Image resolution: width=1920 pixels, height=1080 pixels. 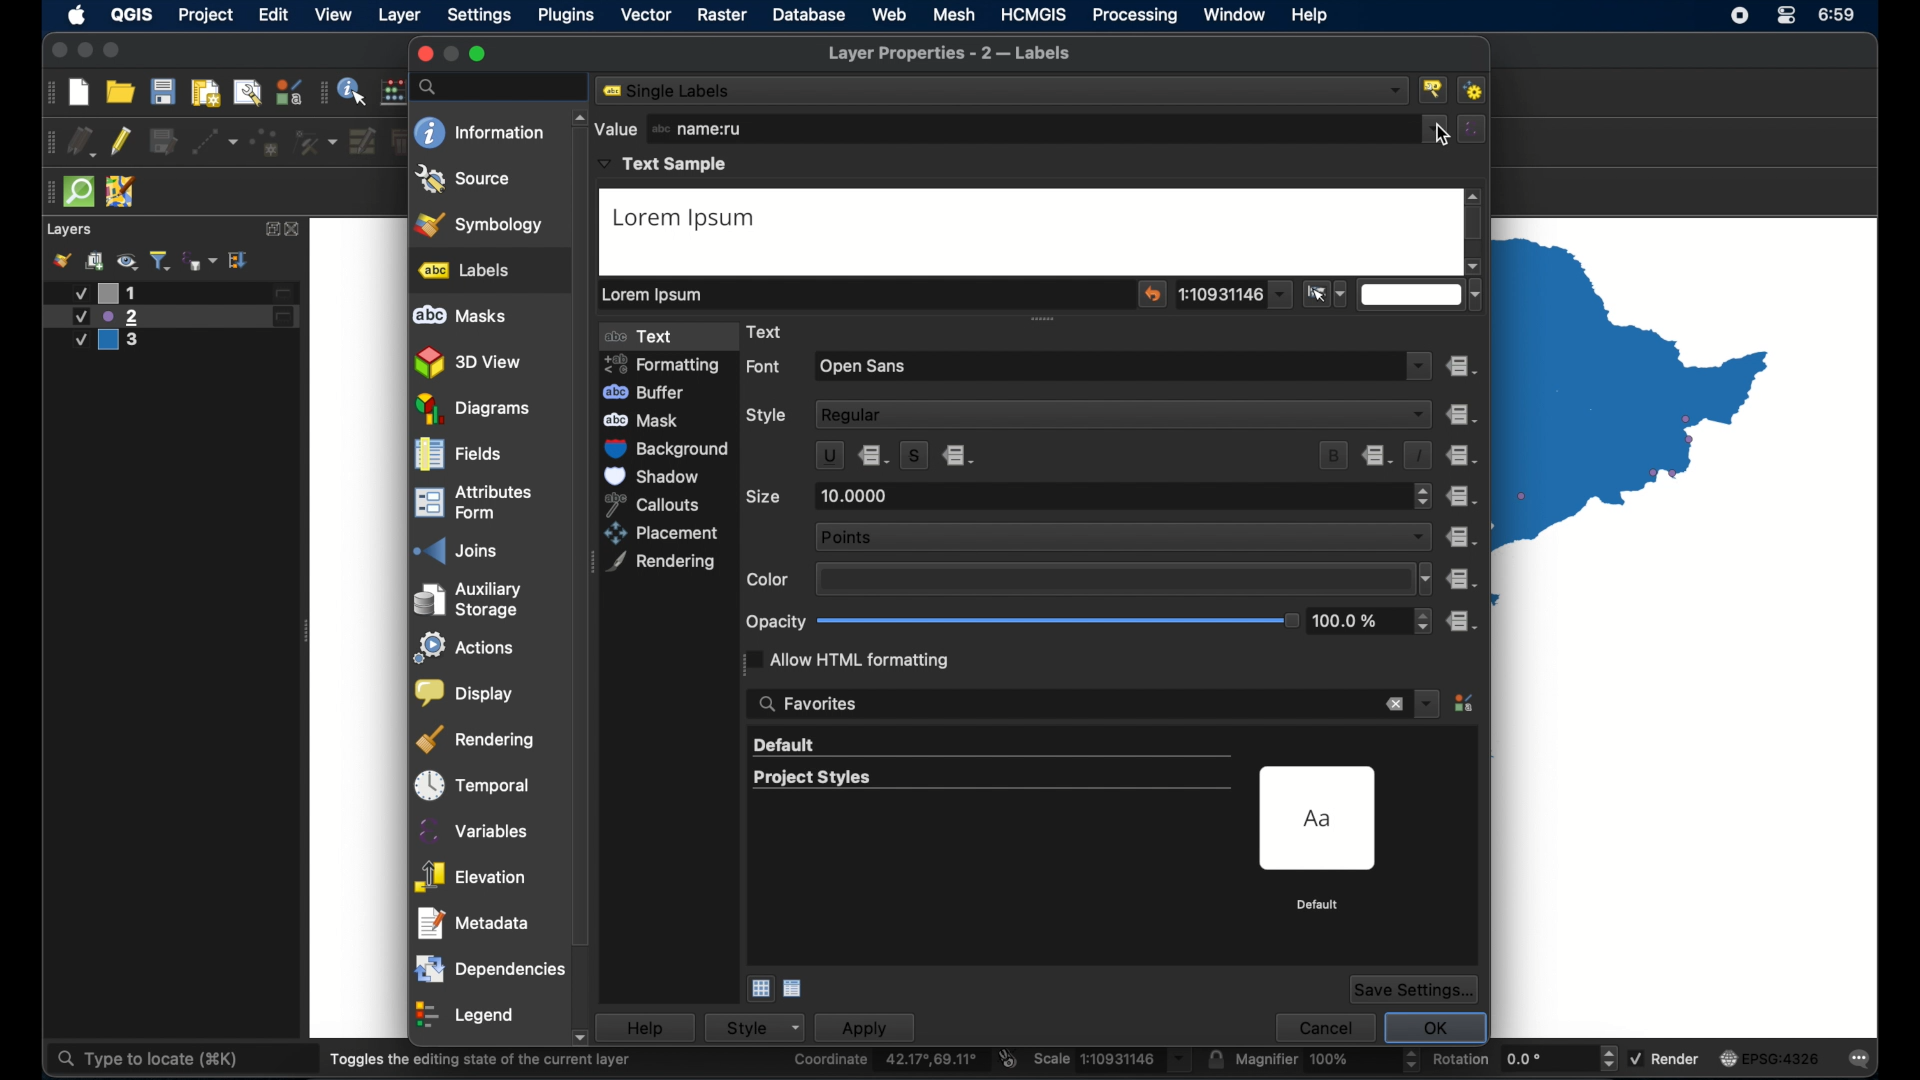 What do you see at coordinates (1327, 1059) in the screenshot?
I see `magnifier` at bounding box center [1327, 1059].